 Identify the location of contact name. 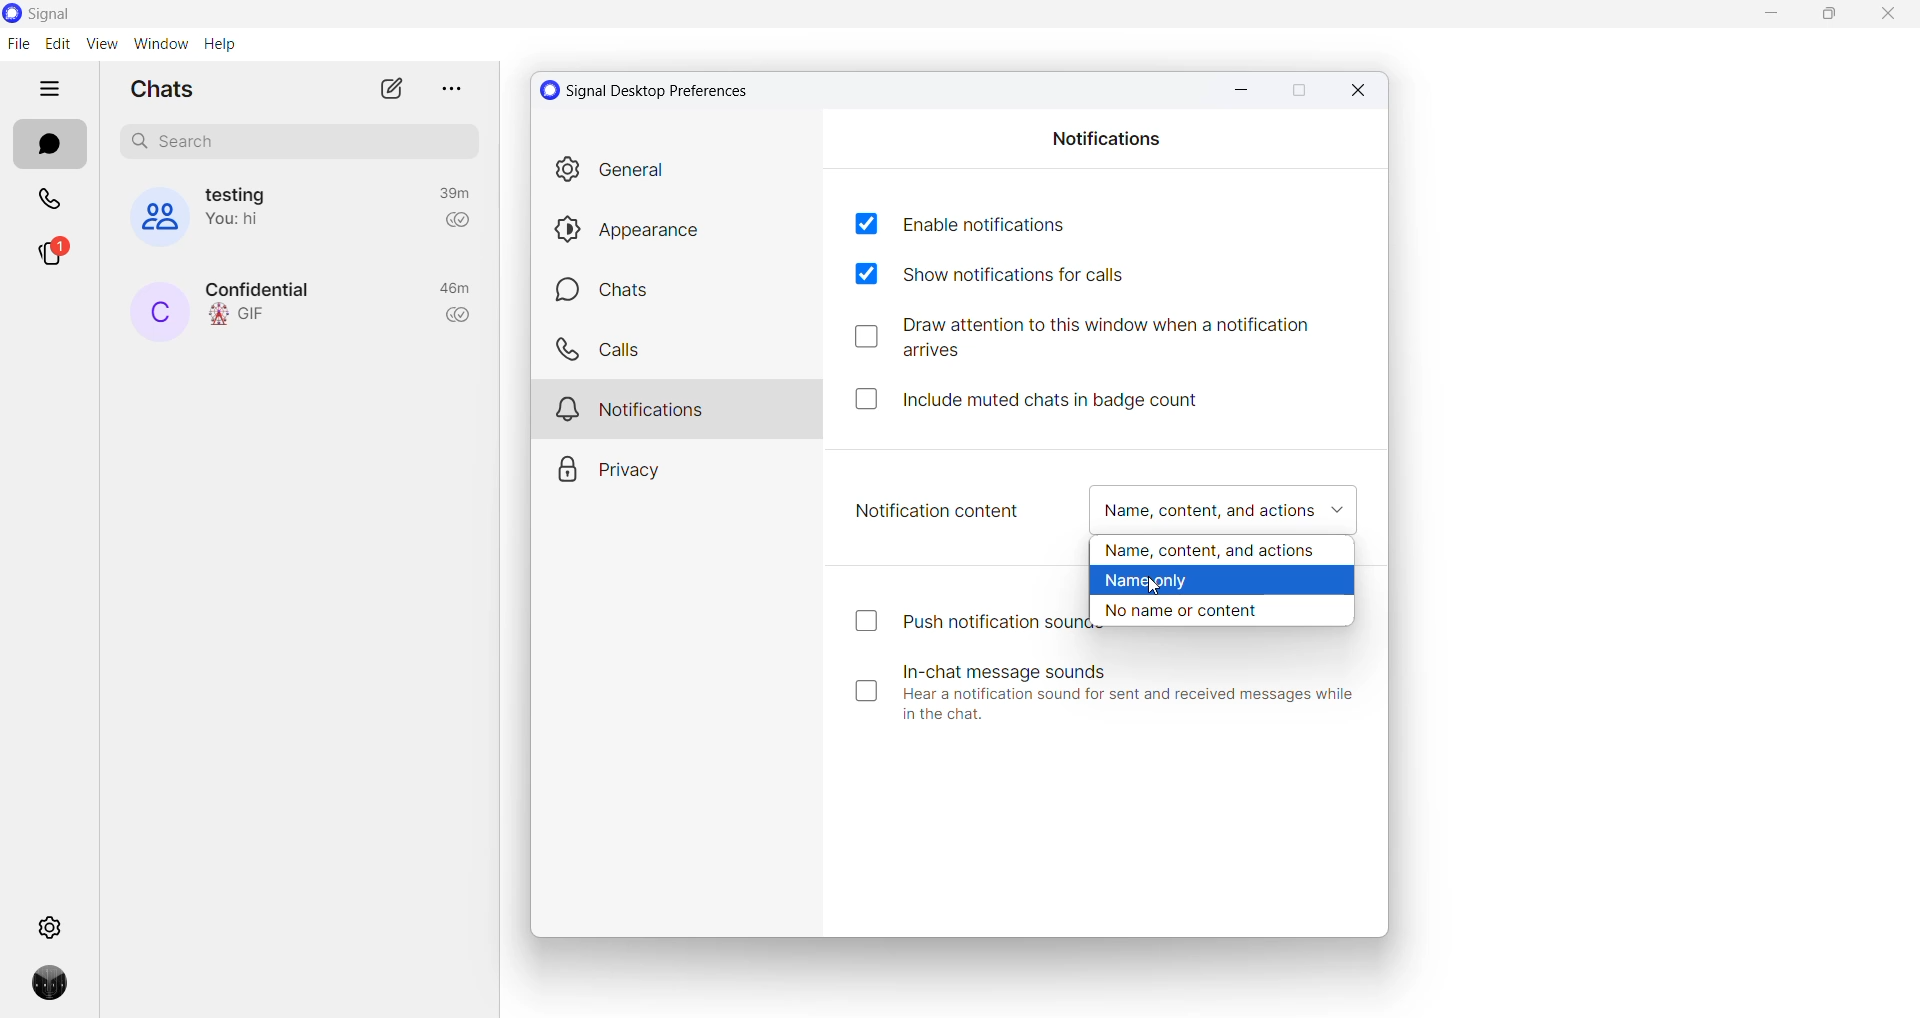
(158, 313).